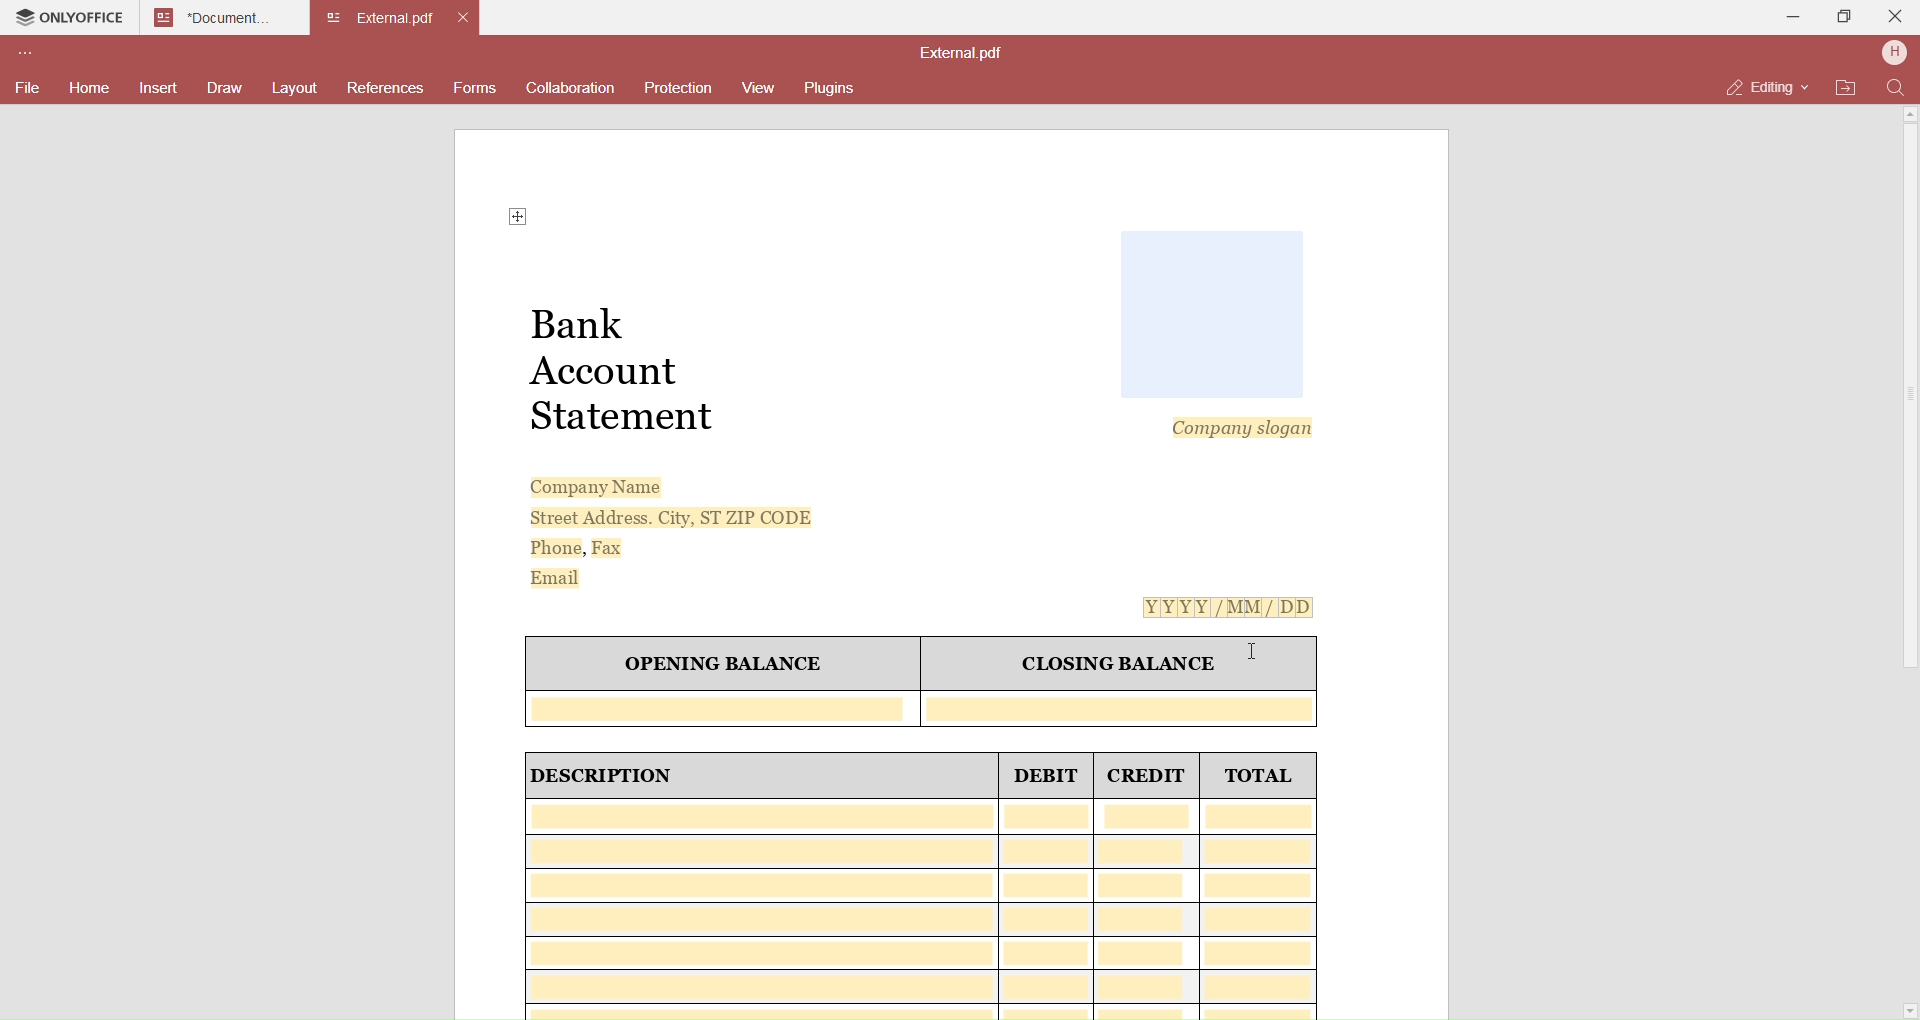  Describe the element at coordinates (570, 549) in the screenshot. I see `Phone, Fax` at that location.